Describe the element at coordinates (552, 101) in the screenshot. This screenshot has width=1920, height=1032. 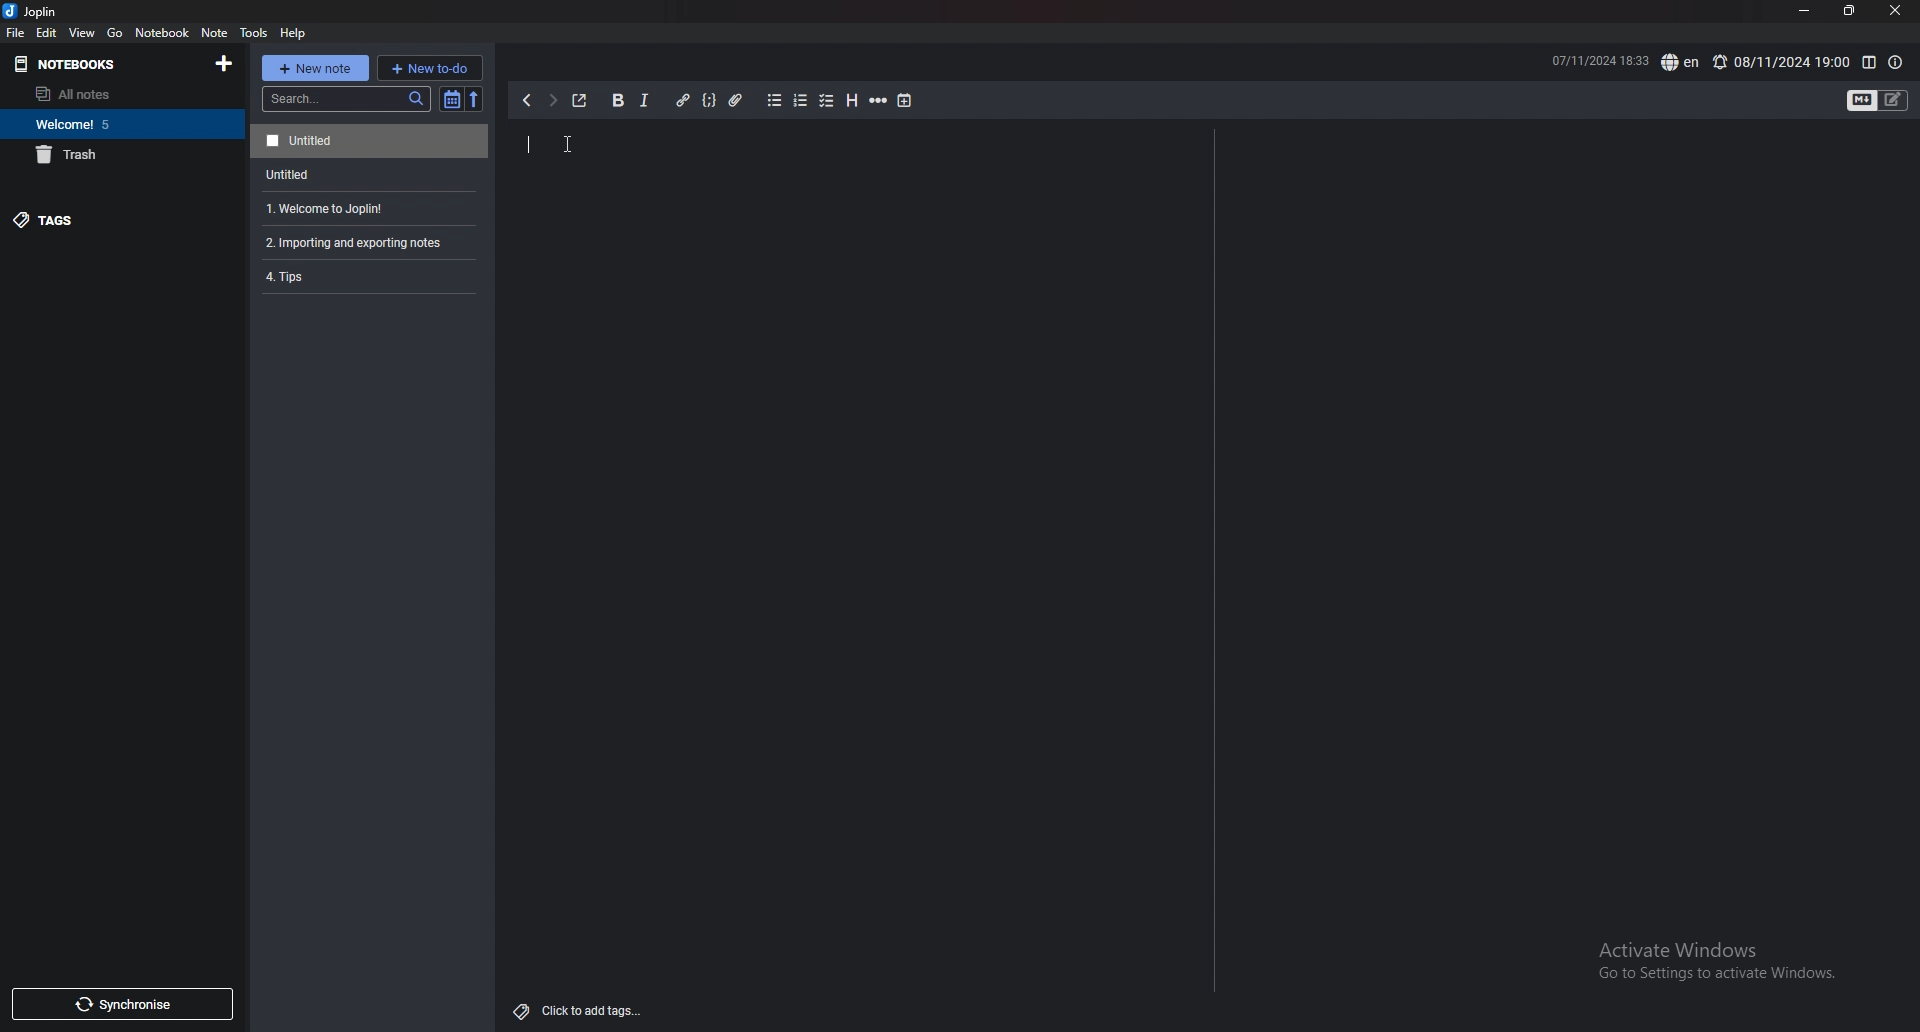
I see `next` at that location.